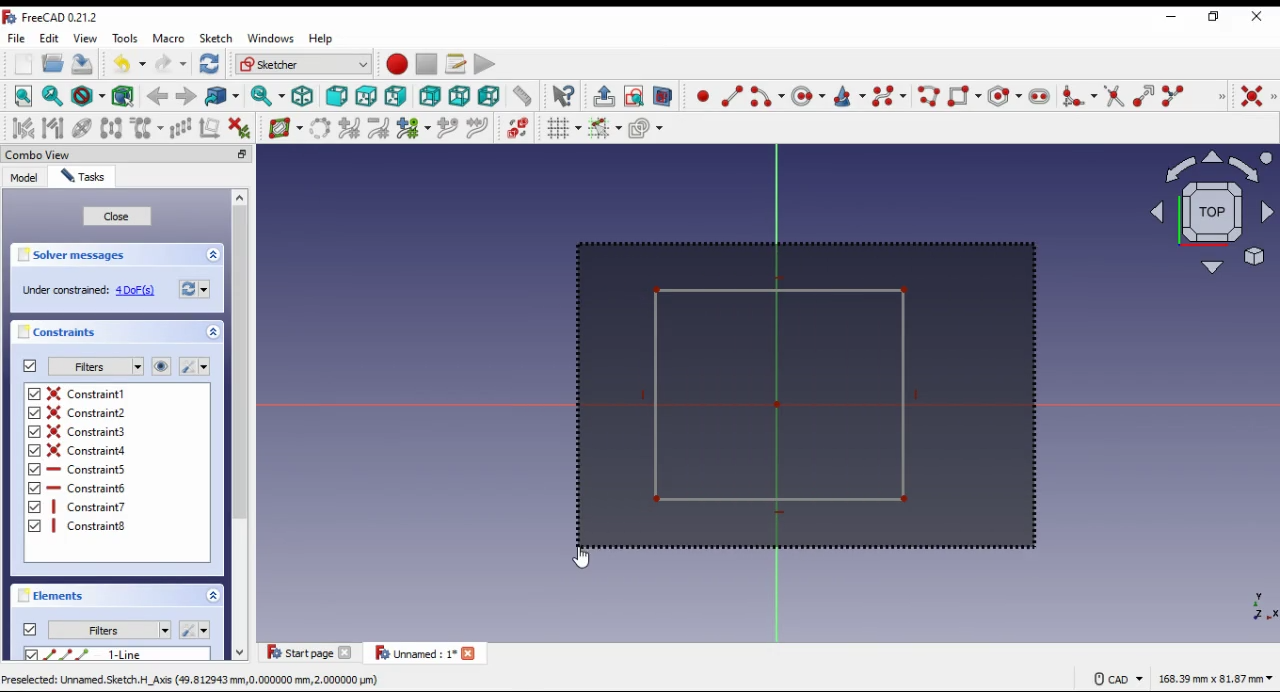  Describe the element at coordinates (1174, 94) in the screenshot. I see `split edge` at that location.